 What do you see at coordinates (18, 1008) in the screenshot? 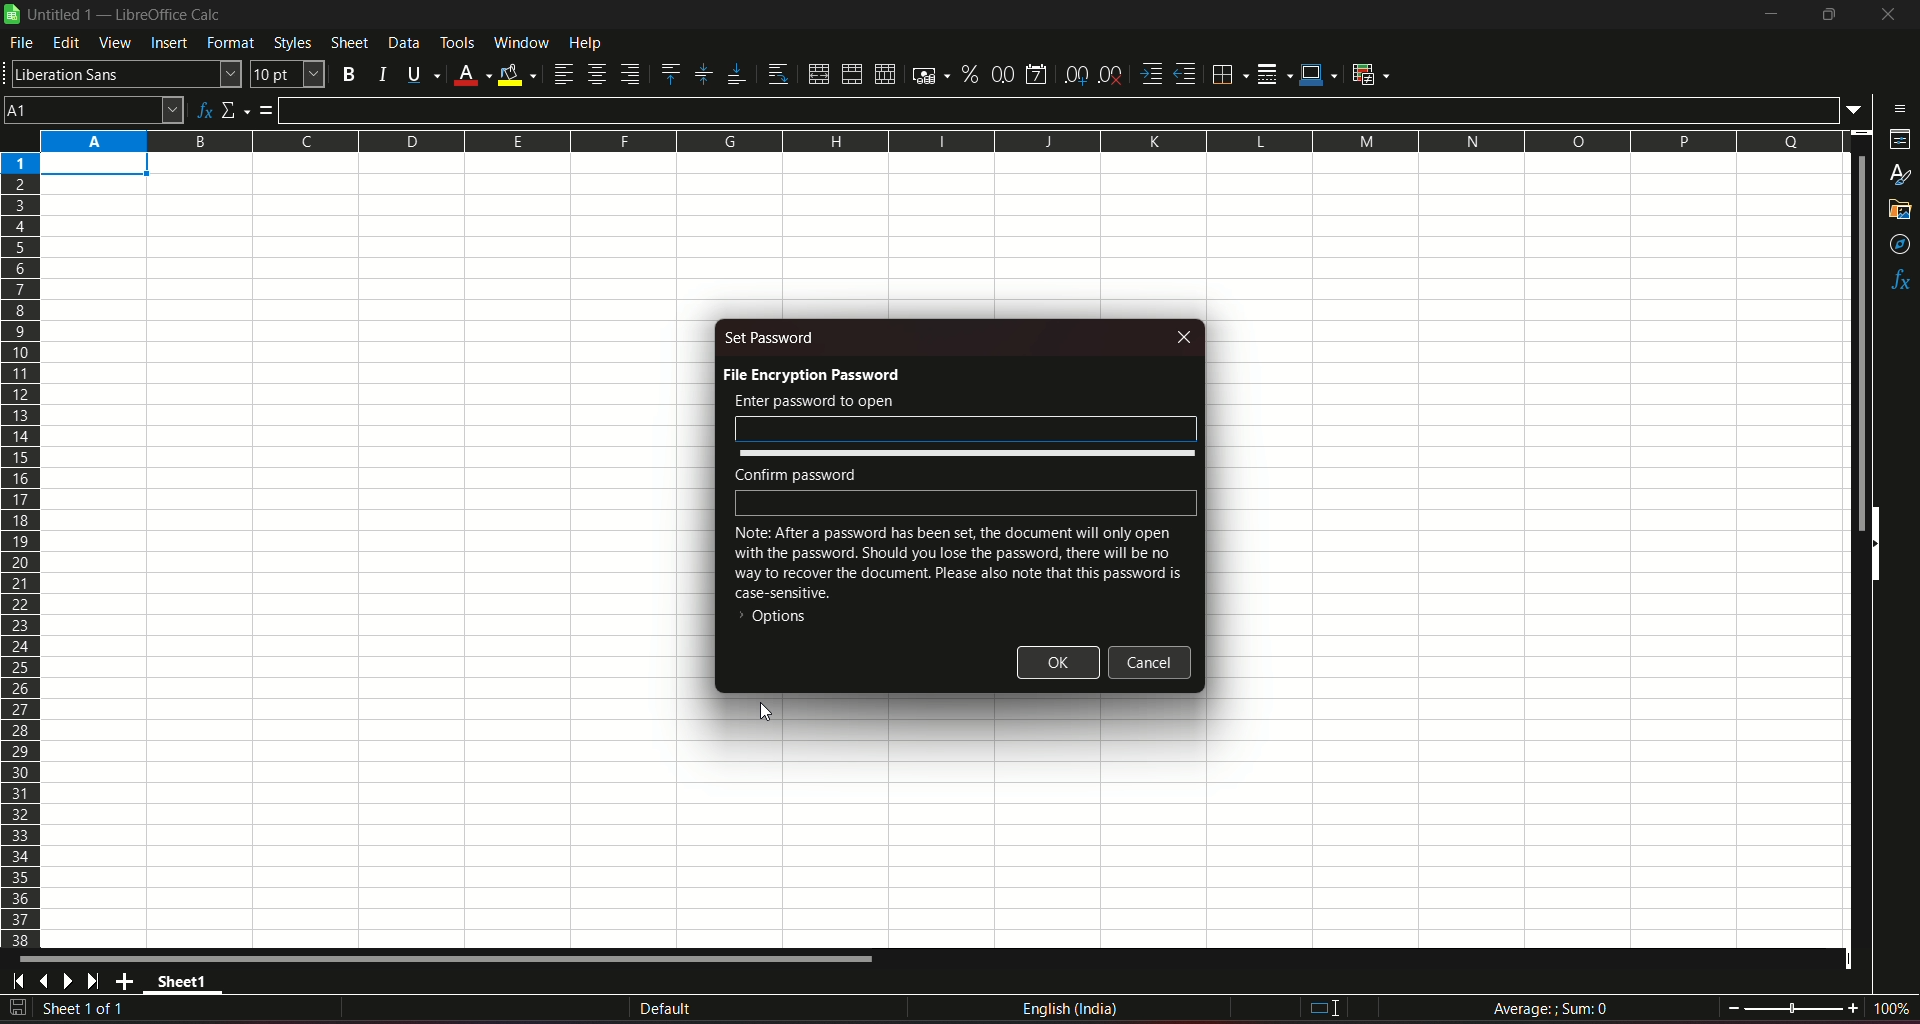
I see `save` at bounding box center [18, 1008].